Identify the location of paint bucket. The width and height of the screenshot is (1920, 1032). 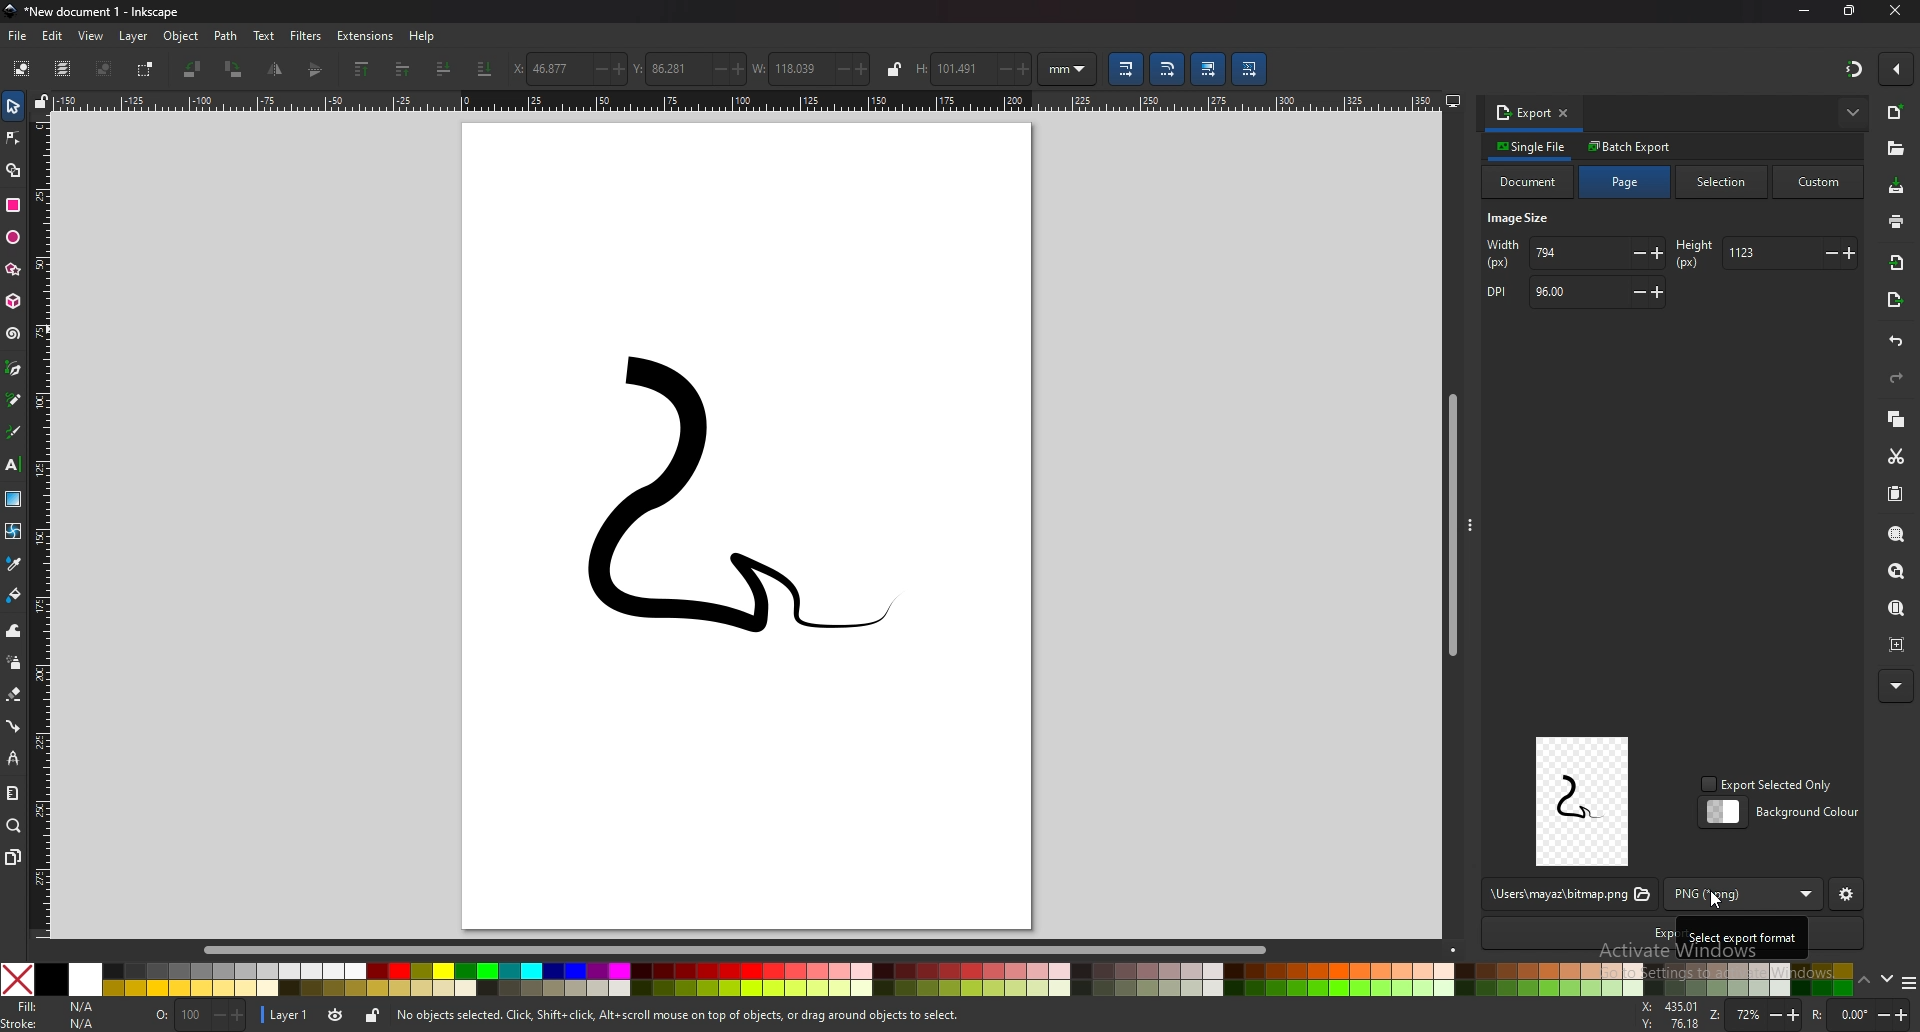
(13, 595).